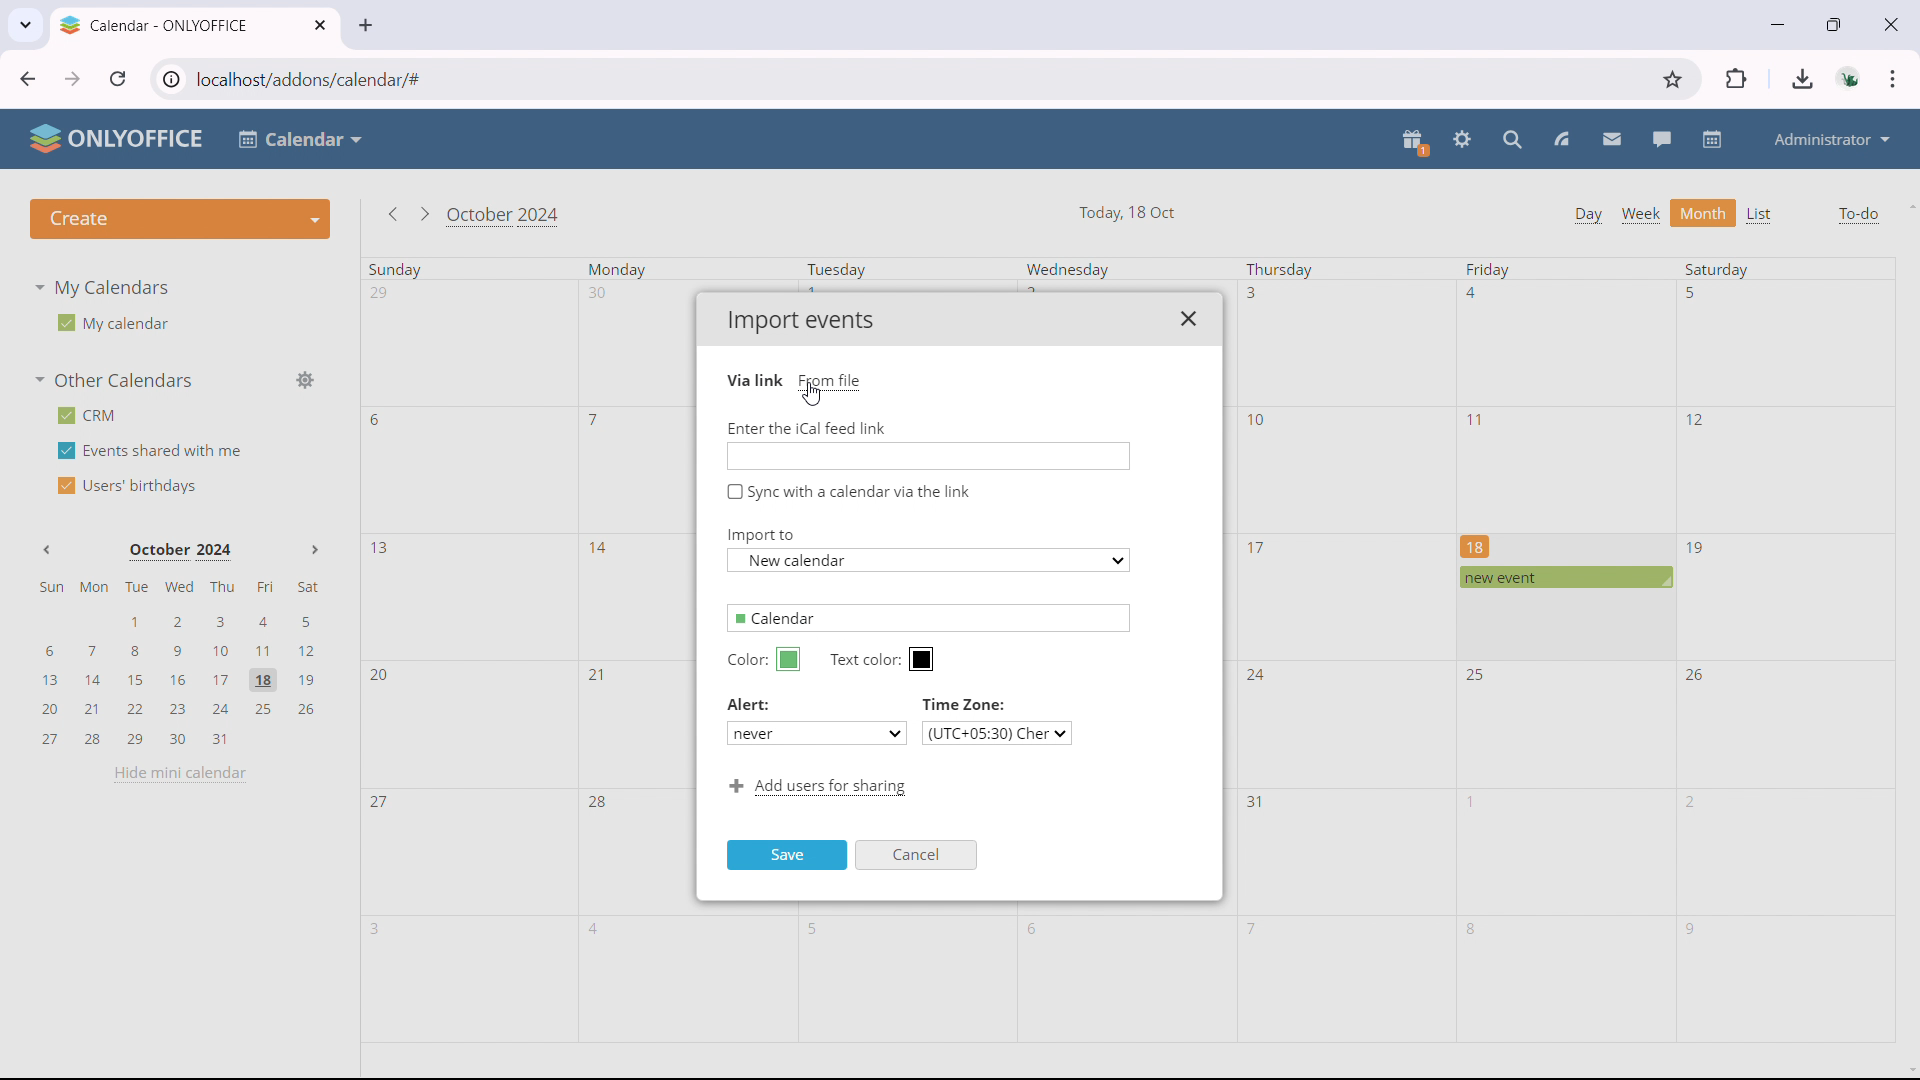 The height and width of the screenshot is (1080, 1920). What do you see at coordinates (893, 660) in the screenshot?
I see `Text color` at bounding box center [893, 660].